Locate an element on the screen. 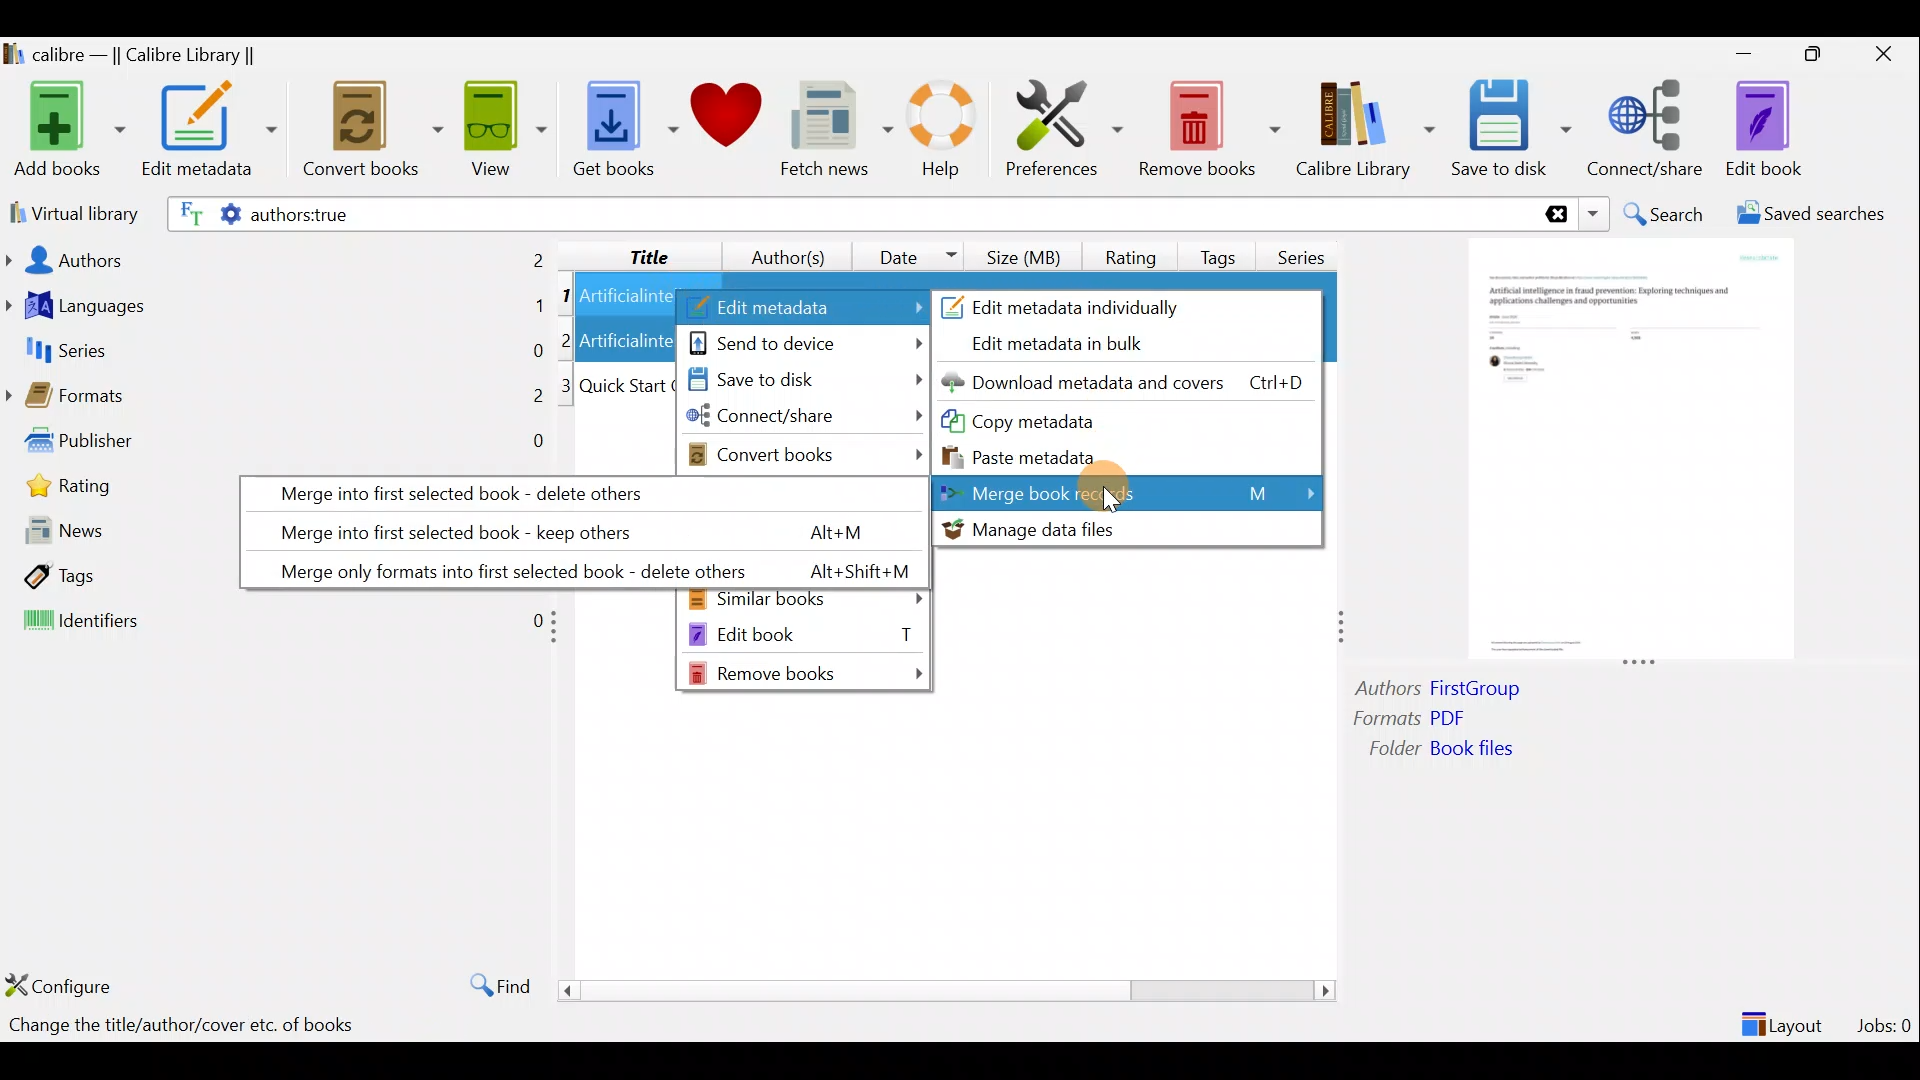  3 is located at coordinates (567, 386).